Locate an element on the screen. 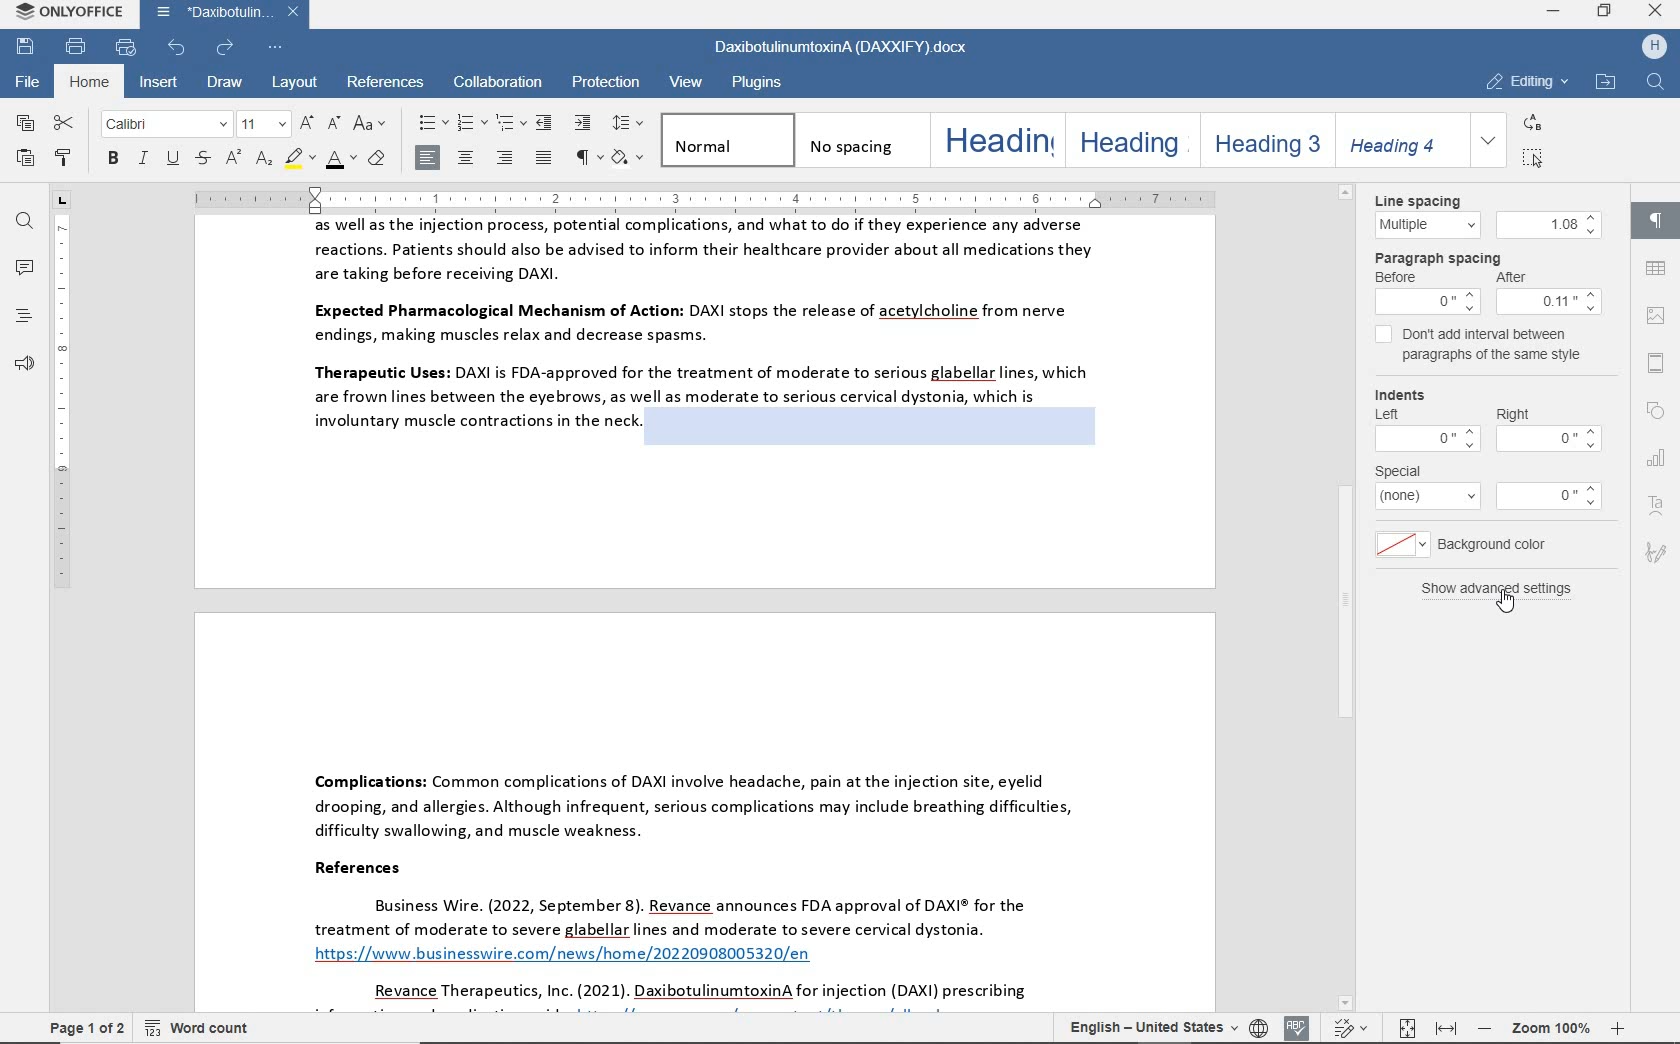  customize quick access toolbar is located at coordinates (273, 49).